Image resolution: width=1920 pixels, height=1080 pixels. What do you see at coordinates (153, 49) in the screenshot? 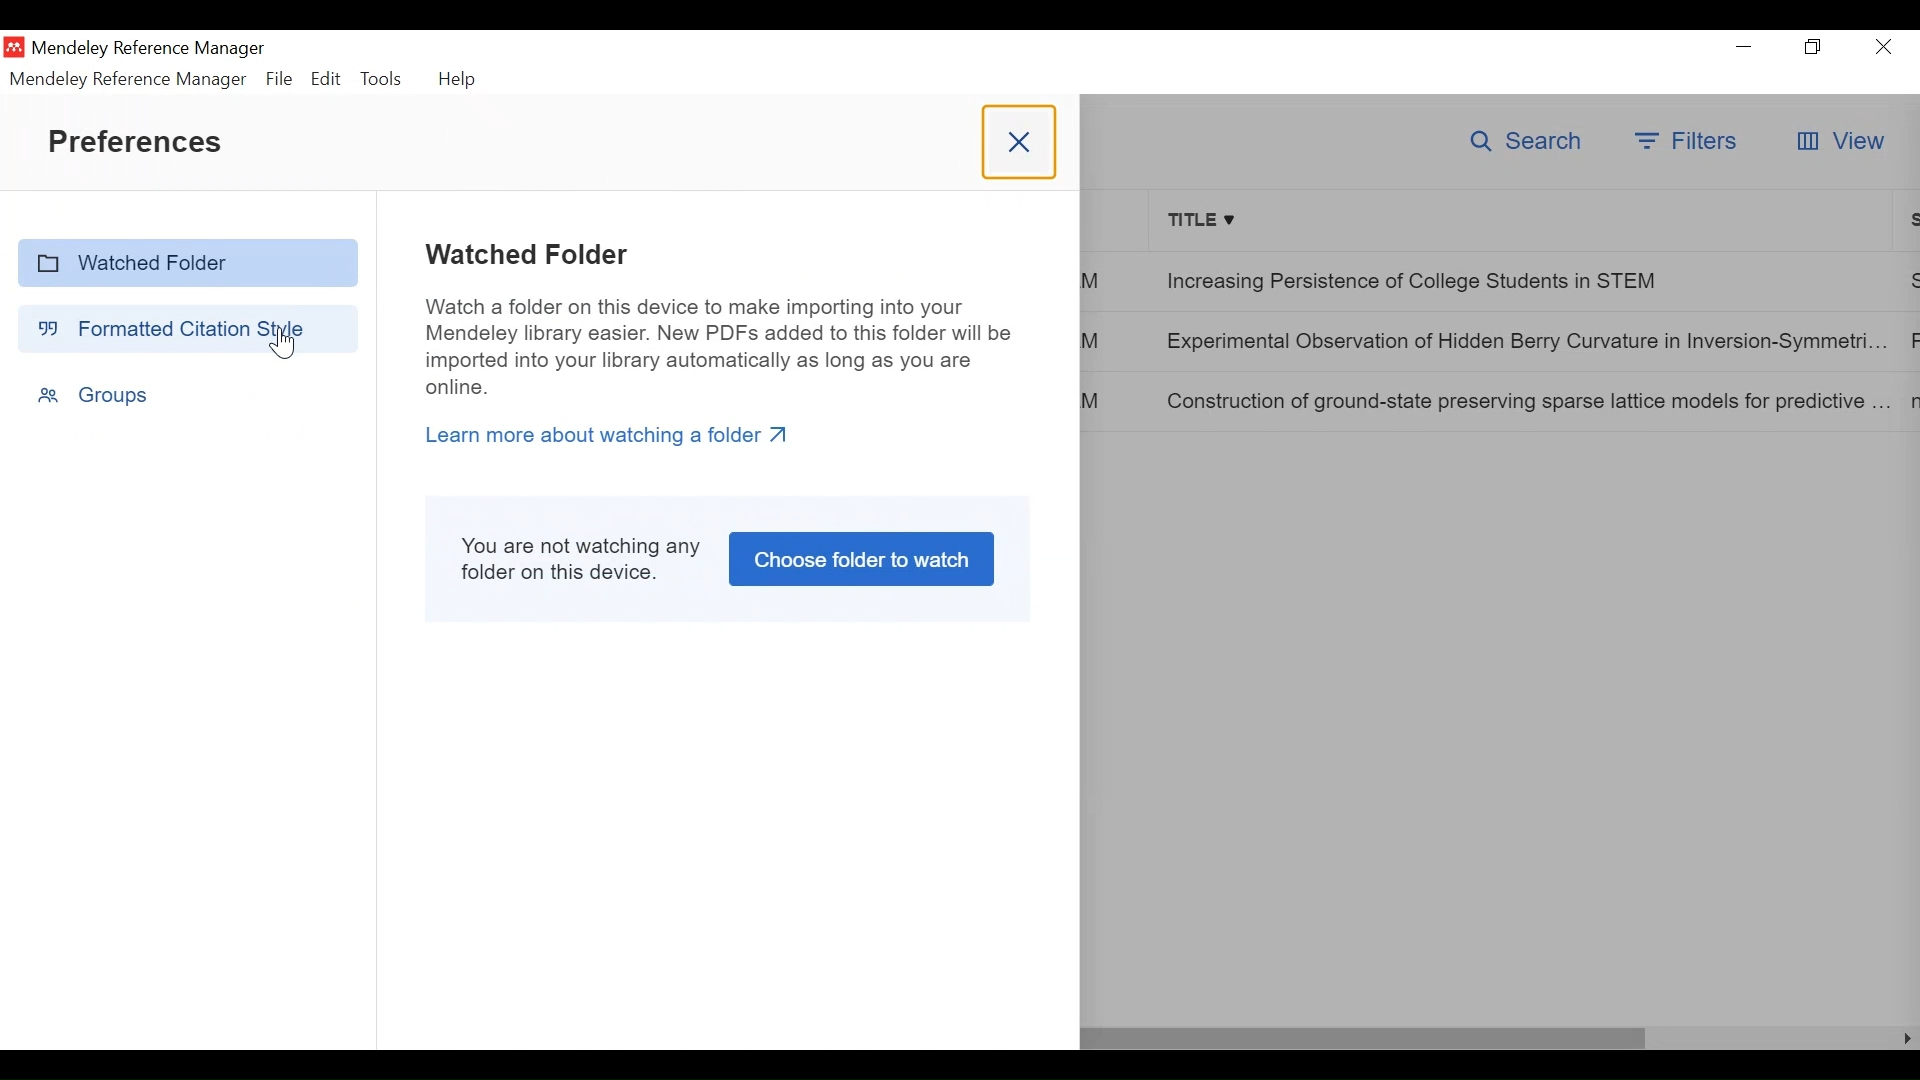
I see `Mendeley Reference Manager` at bounding box center [153, 49].